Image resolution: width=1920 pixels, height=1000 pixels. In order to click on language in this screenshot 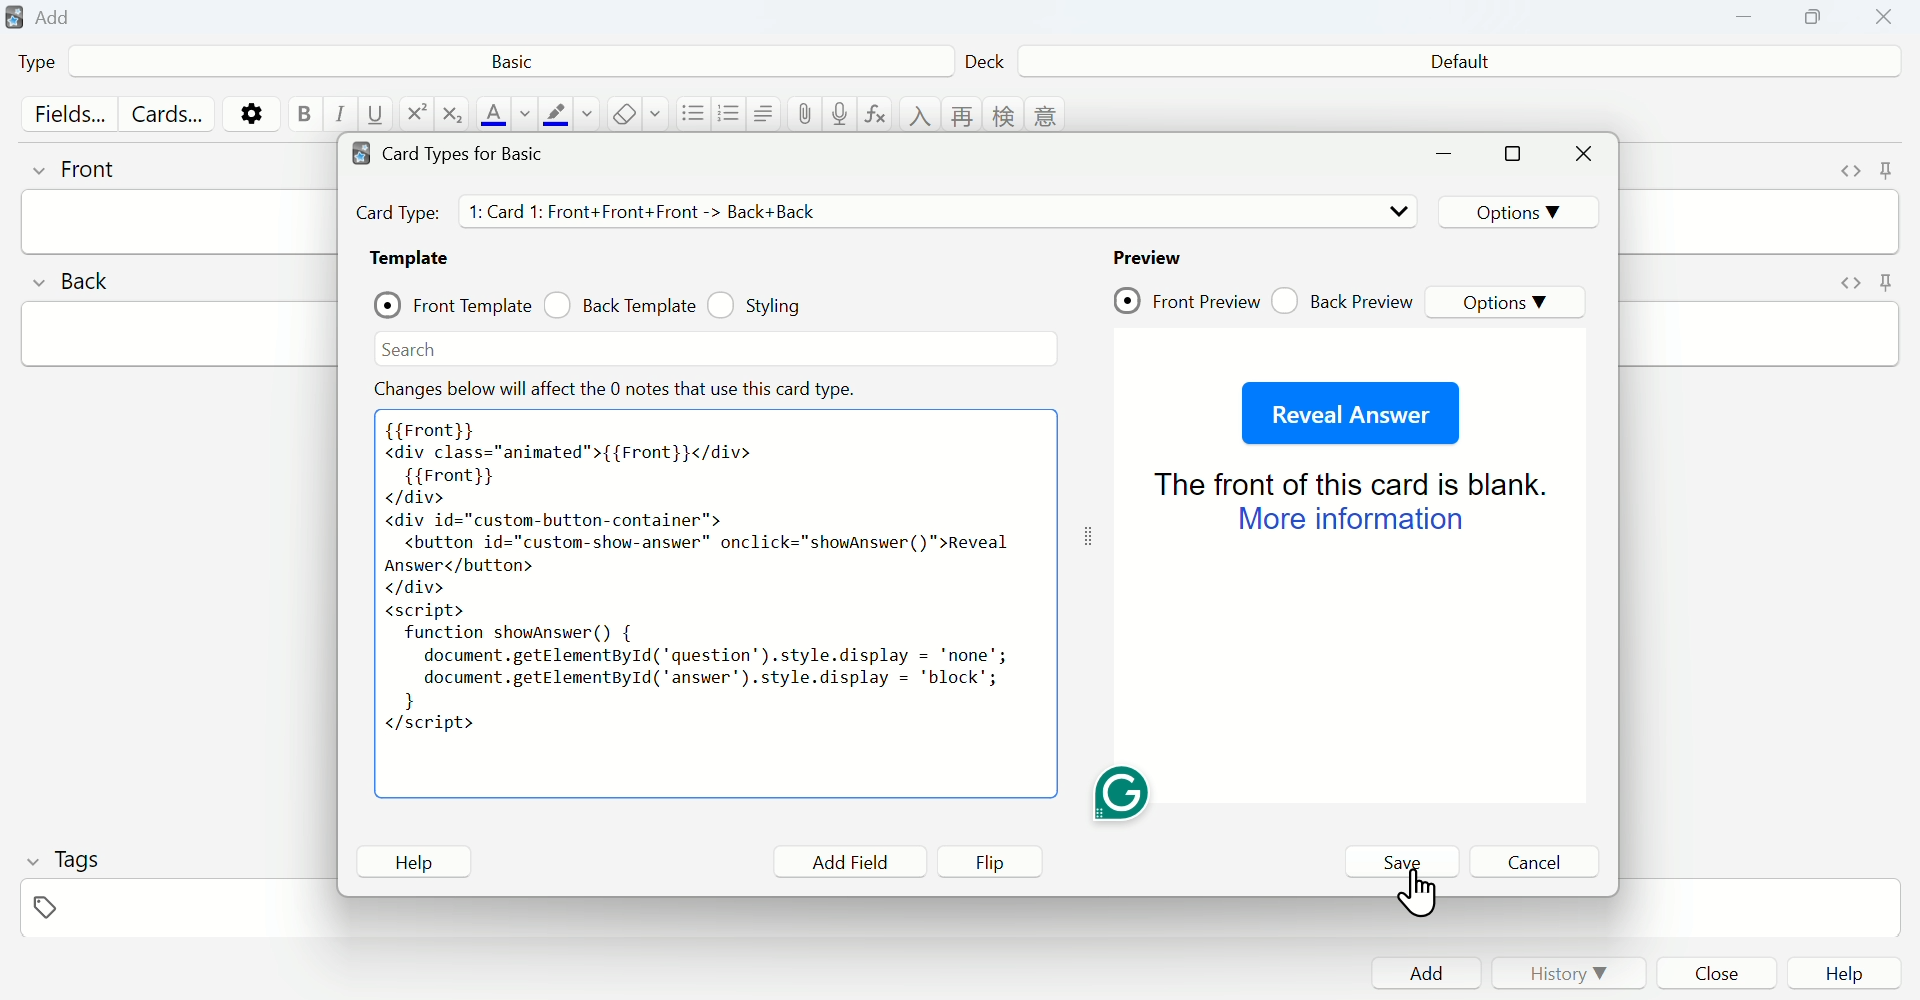, I will do `click(918, 114)`.